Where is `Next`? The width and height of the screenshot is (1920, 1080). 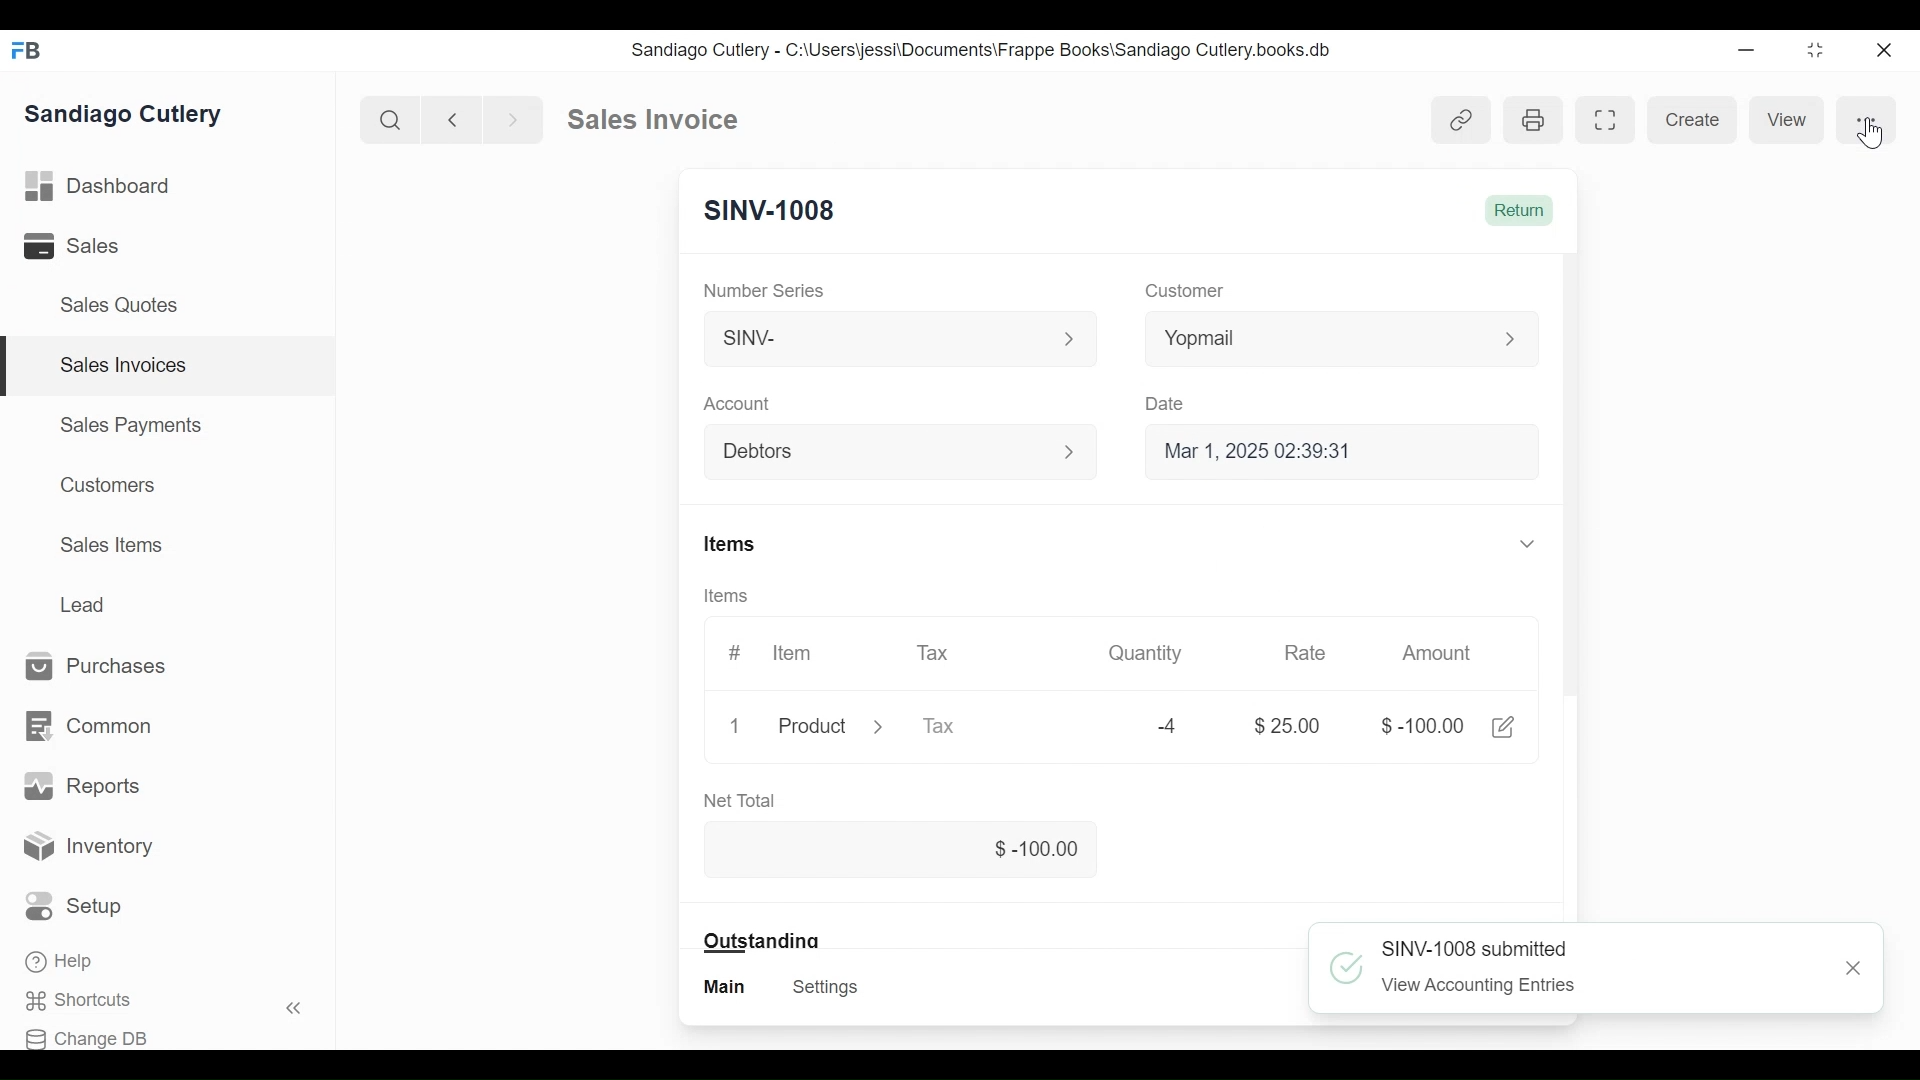 Next is located at coordinates (515, 119).